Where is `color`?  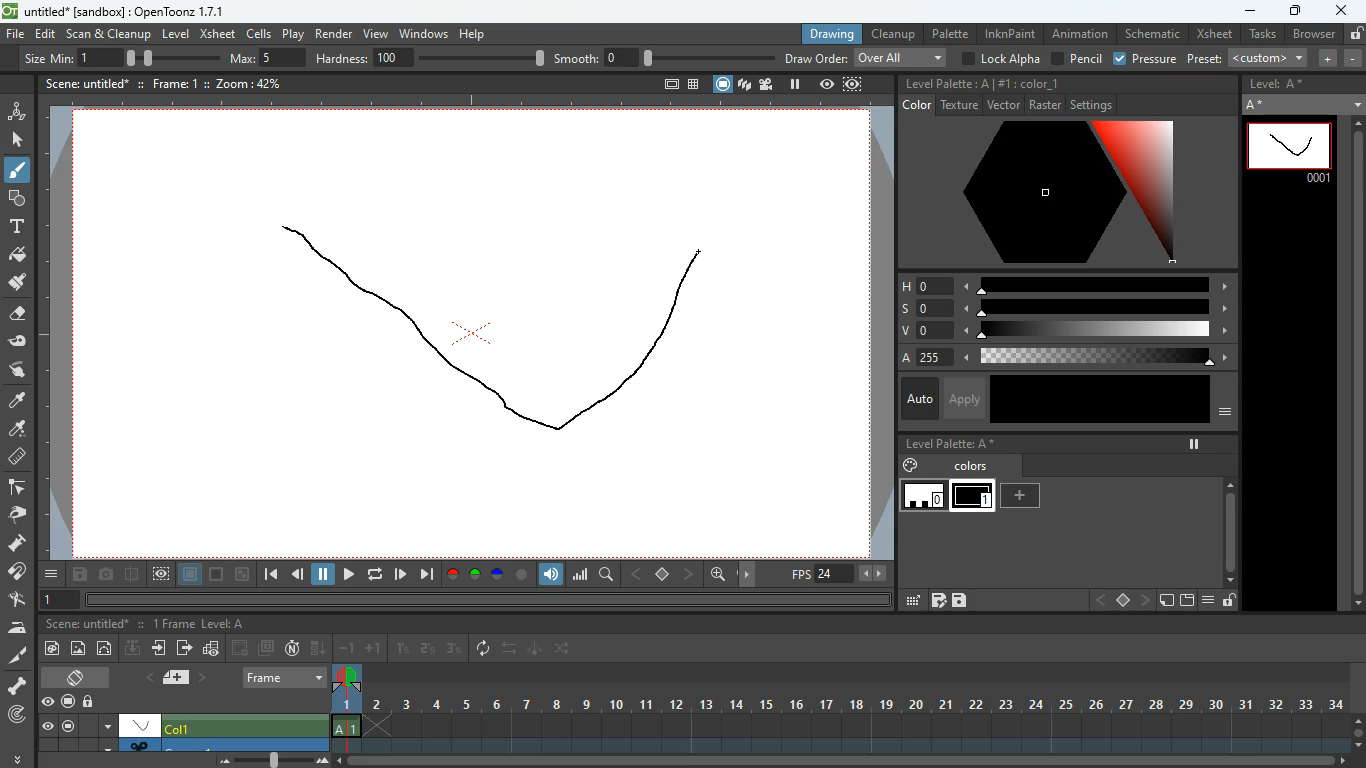 color is located at coordinates (218, 575).